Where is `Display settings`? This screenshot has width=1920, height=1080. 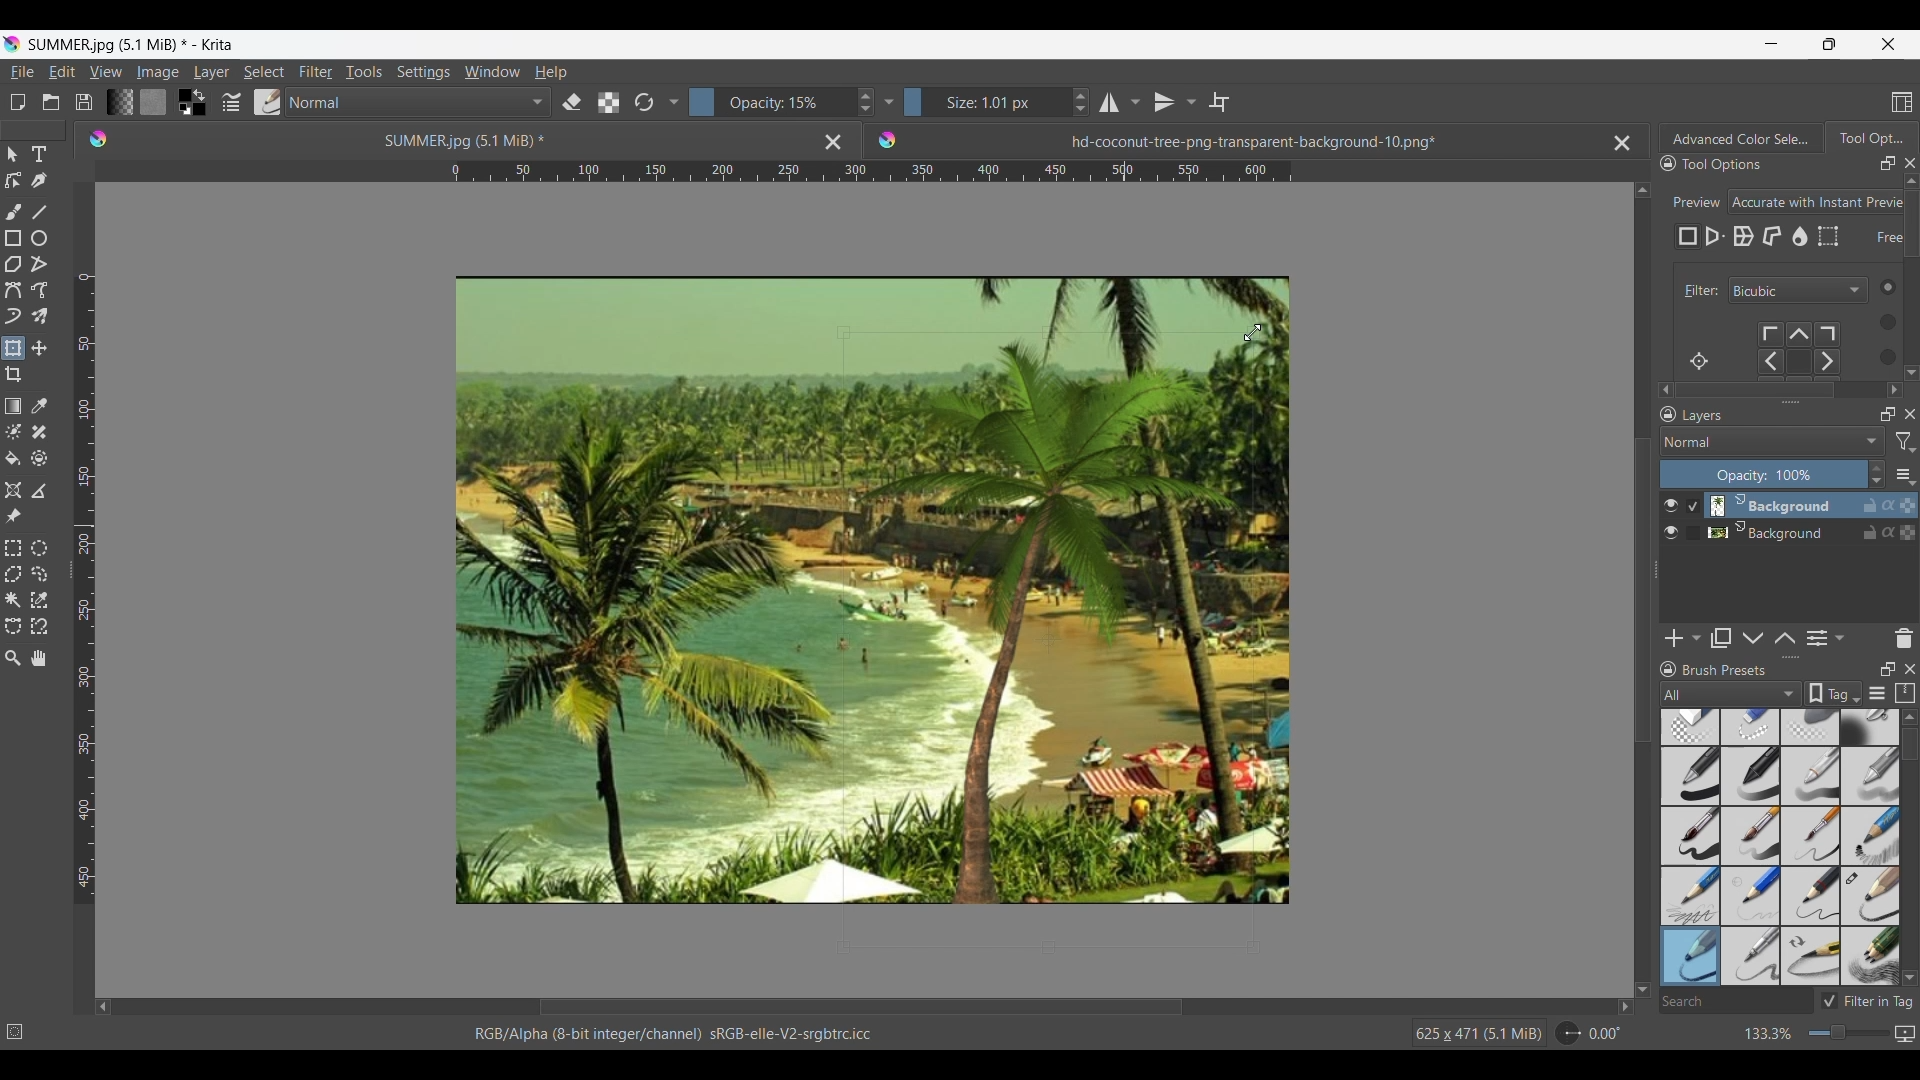
Display settings is located at coordinates (1877, 695).